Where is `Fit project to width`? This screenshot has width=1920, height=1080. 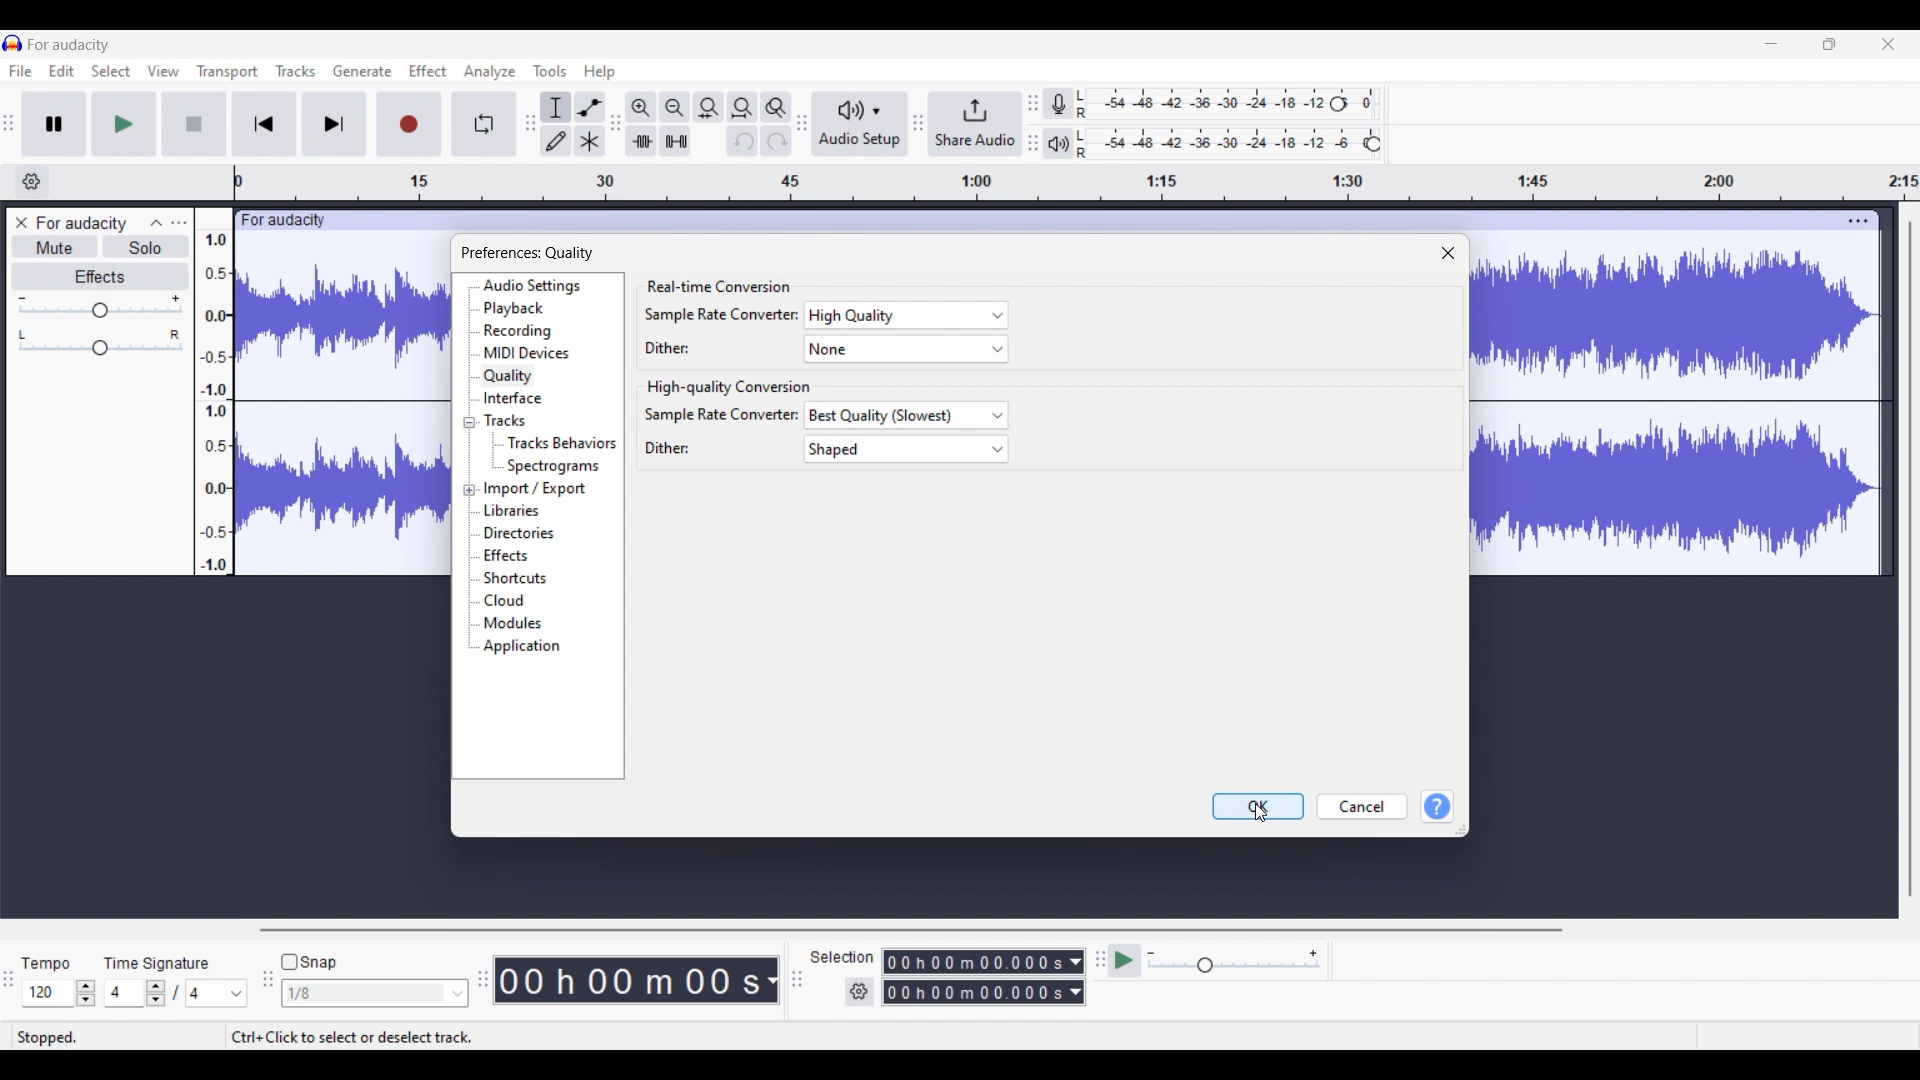 Fit project to width is located at coordinates (742, 108).